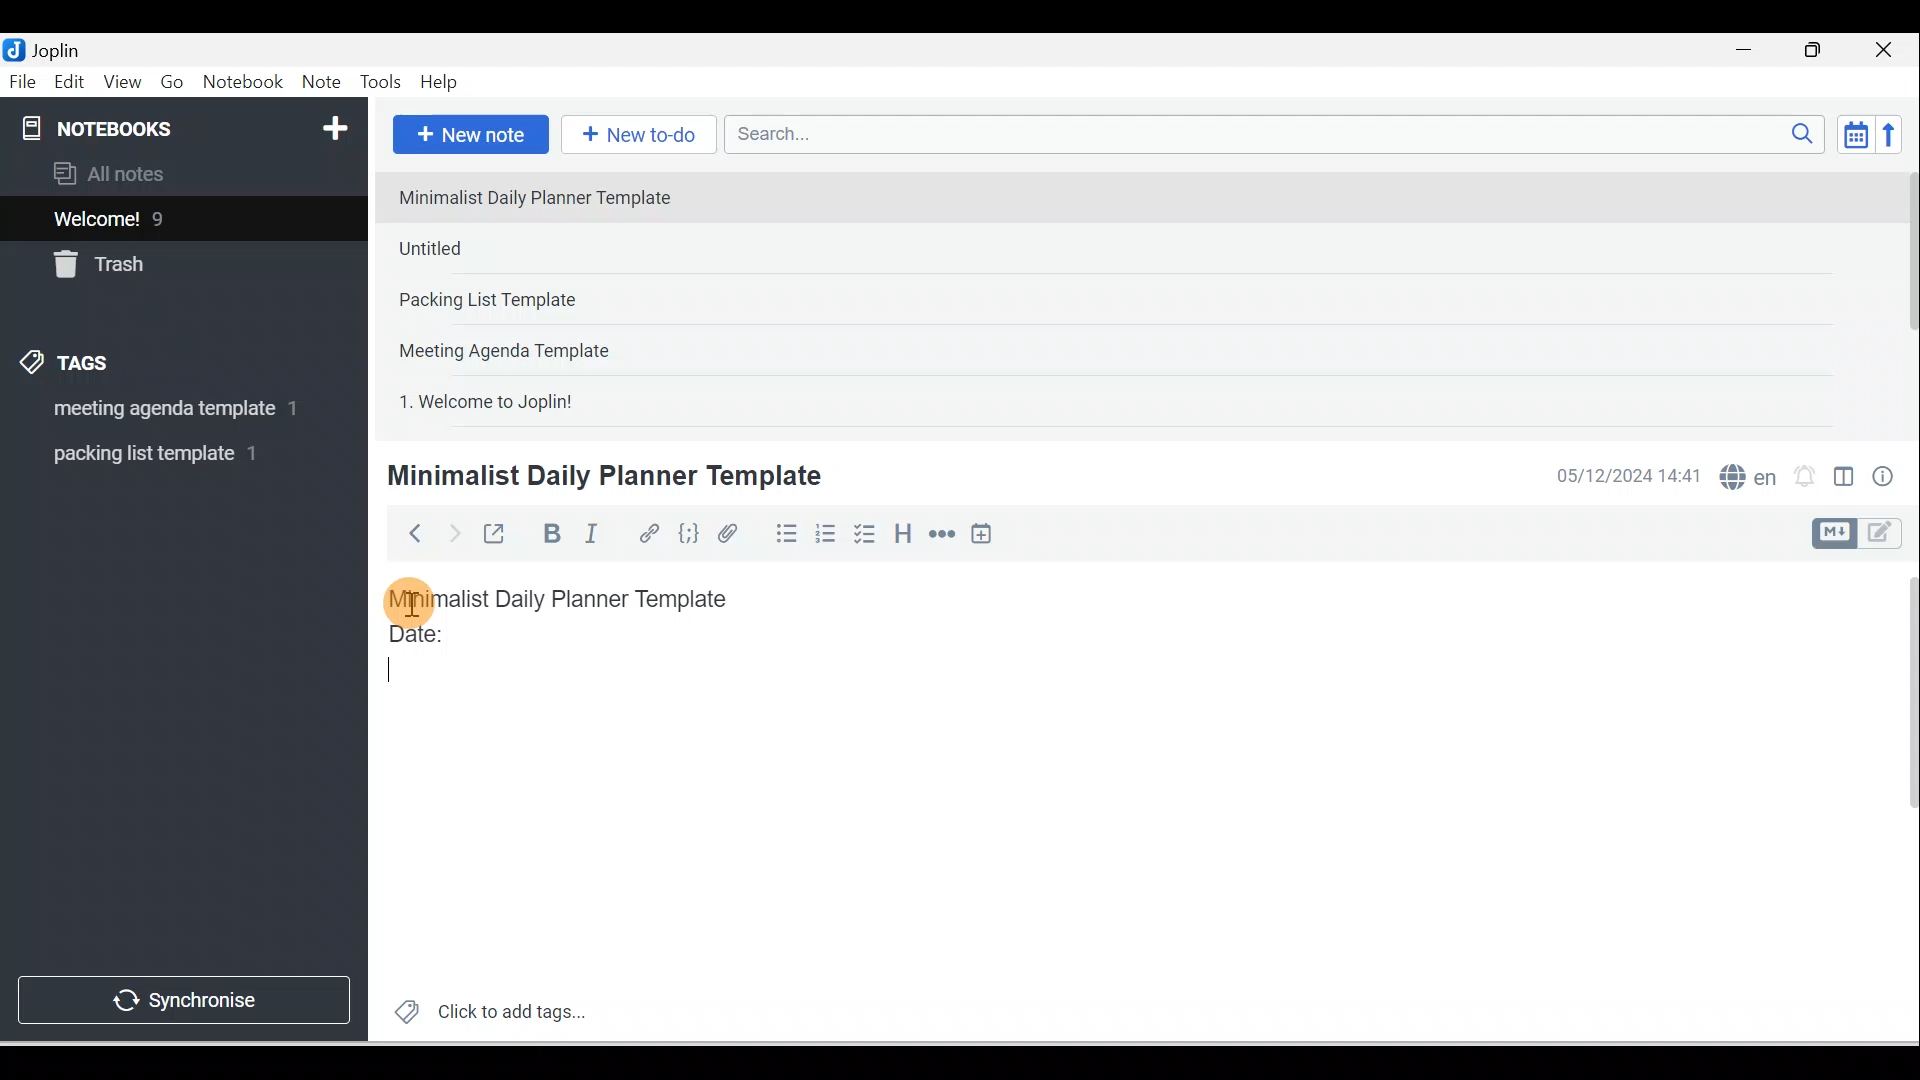  What do you see at coordinates (549, 196) in the screenshot?
I see `Note 1` at bounding box center [549, 196].